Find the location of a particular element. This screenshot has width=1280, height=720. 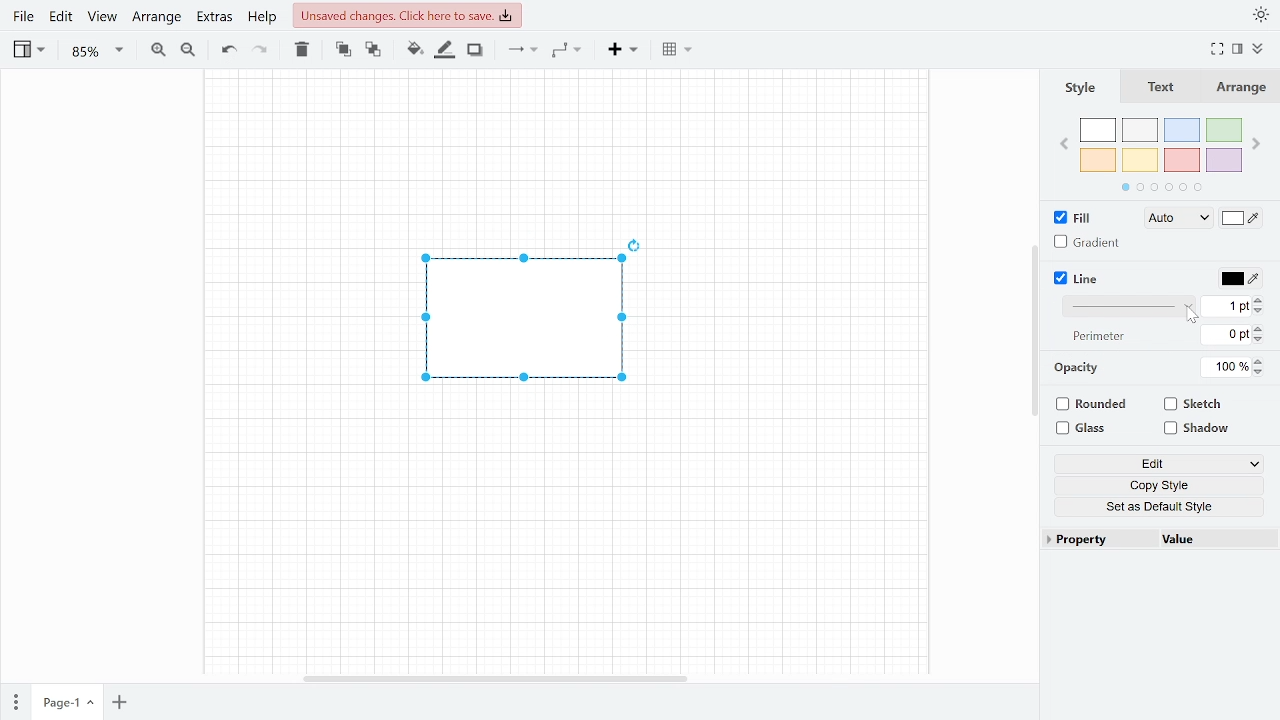

Collapse is located at coordinates (1259, 49).